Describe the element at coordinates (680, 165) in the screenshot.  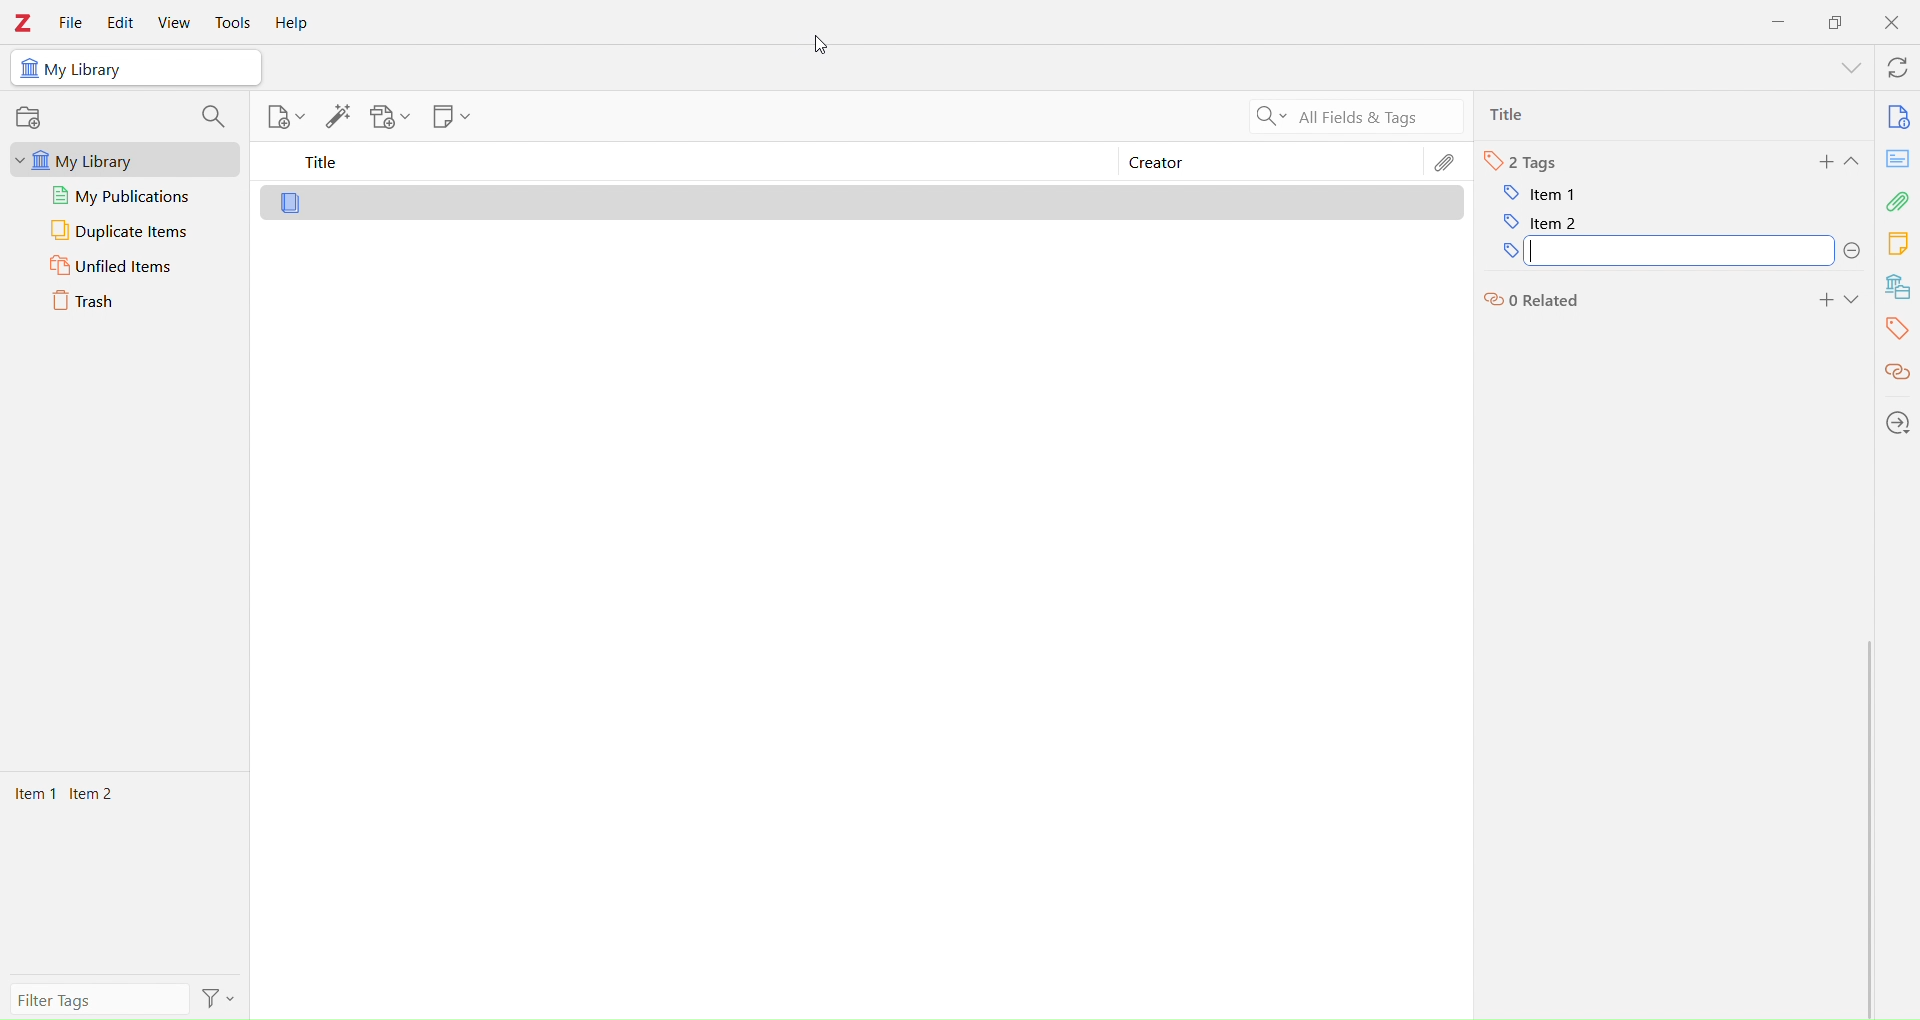
I see `Title` at that location.